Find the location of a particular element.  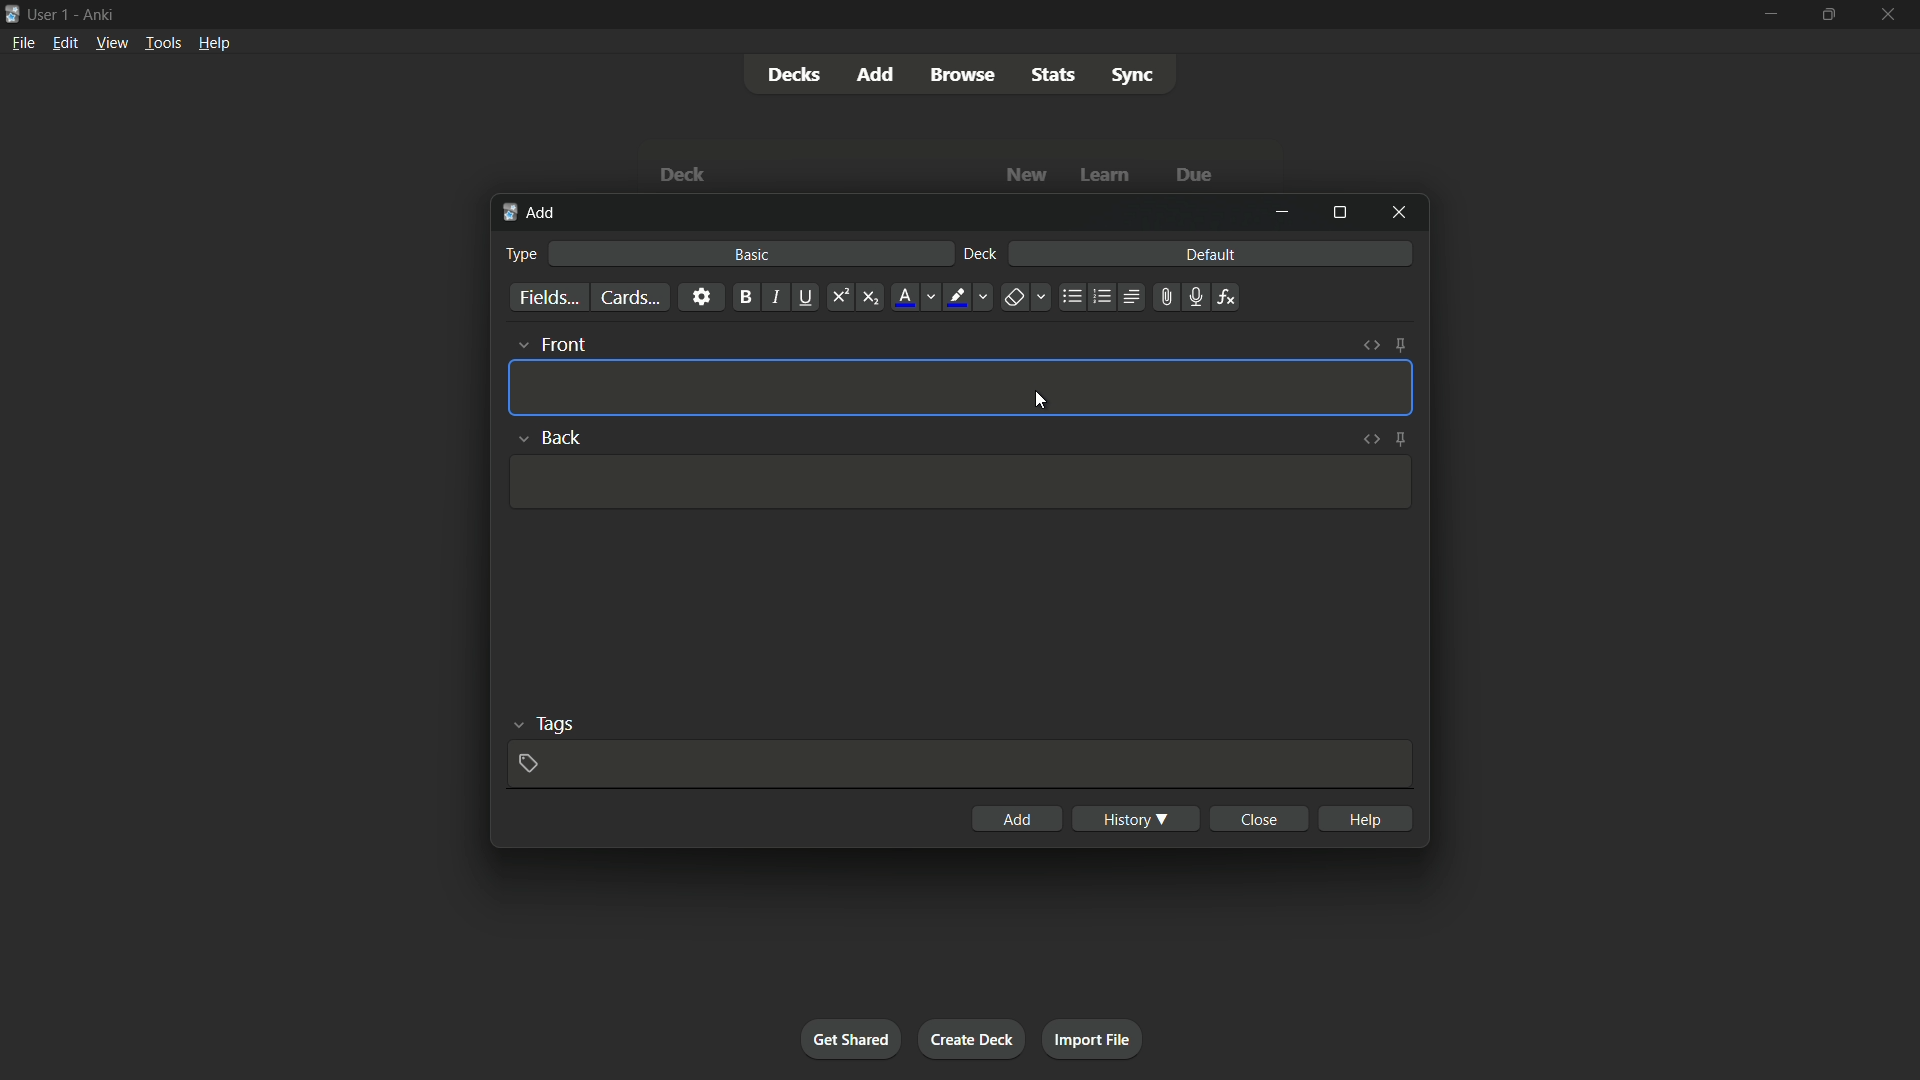

maximize is located at coordinates (1339, 212).